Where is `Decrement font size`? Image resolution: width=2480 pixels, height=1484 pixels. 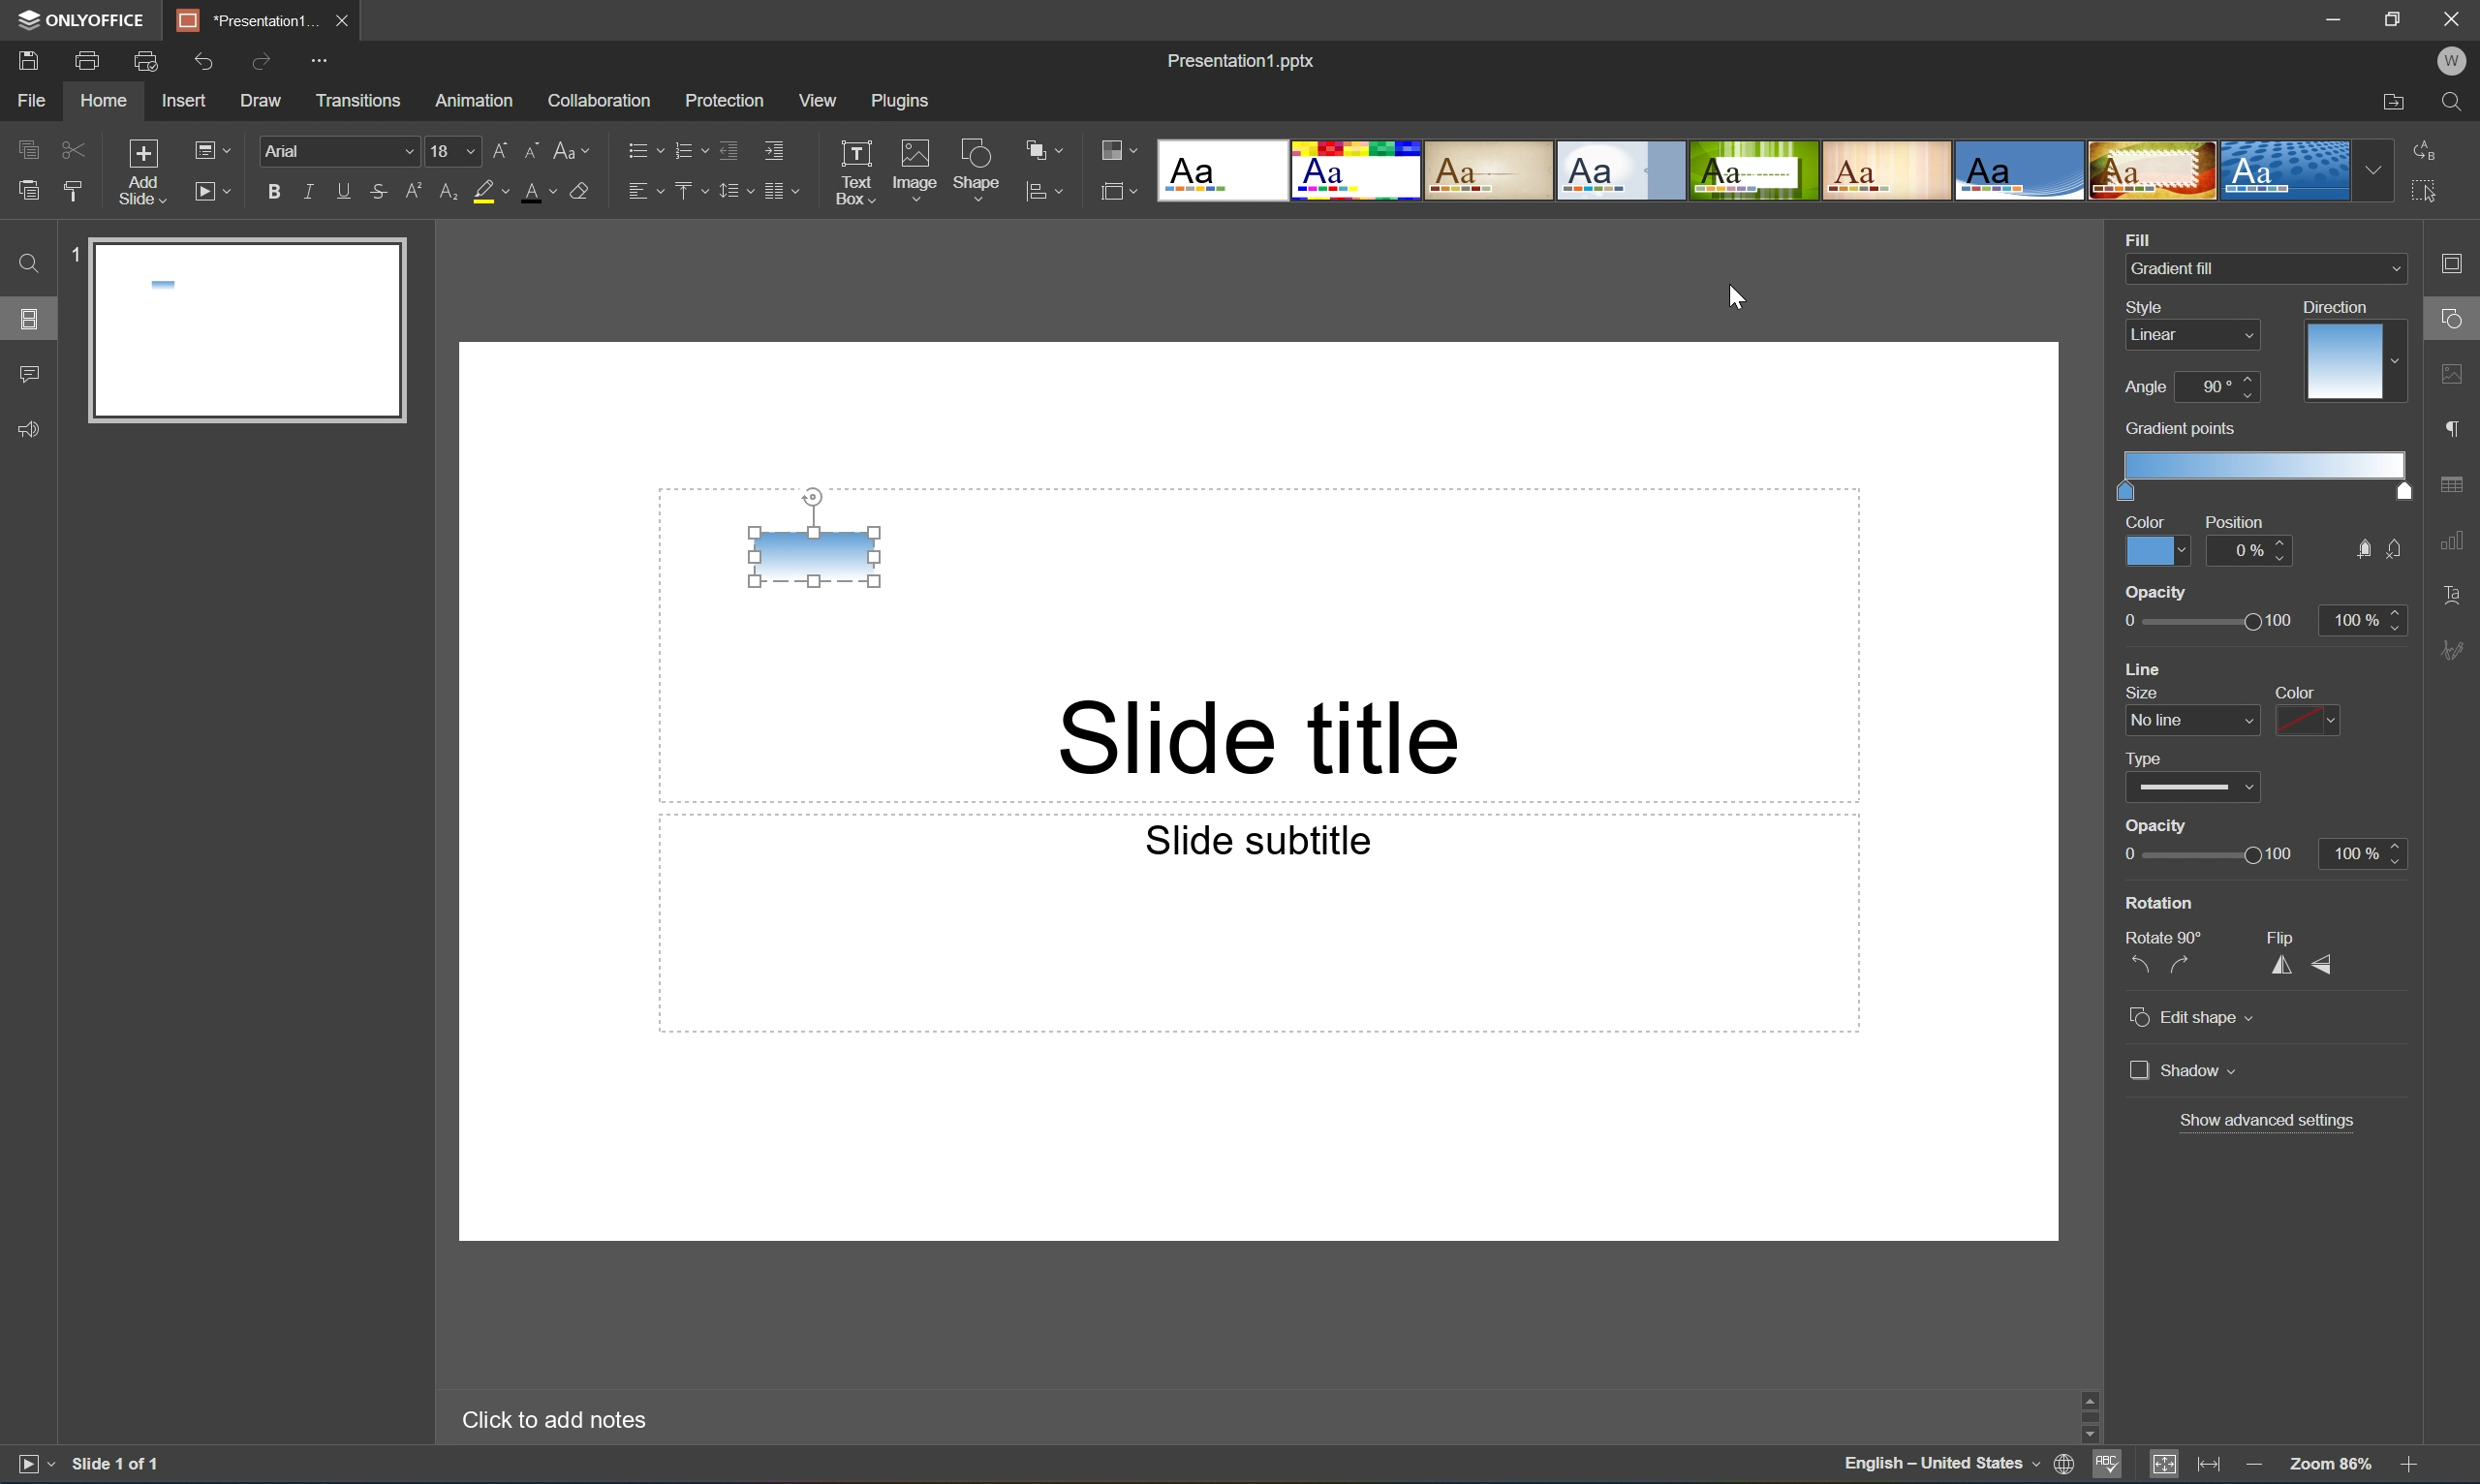 Decrement font size is located at coordinates (530, 147).